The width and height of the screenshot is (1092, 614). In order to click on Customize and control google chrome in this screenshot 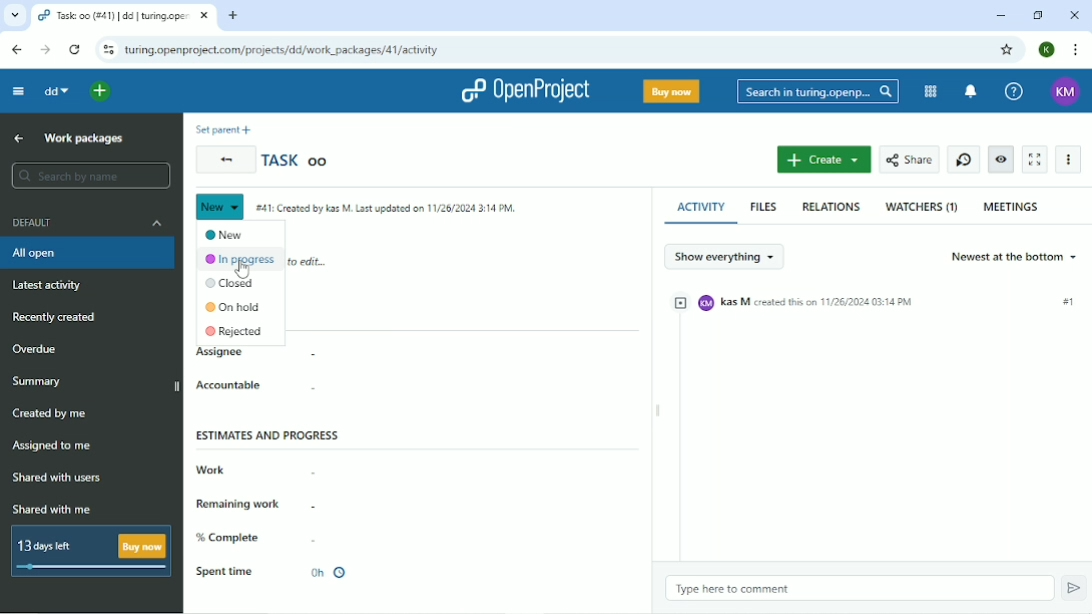, I will do `click(1075, 49)`.